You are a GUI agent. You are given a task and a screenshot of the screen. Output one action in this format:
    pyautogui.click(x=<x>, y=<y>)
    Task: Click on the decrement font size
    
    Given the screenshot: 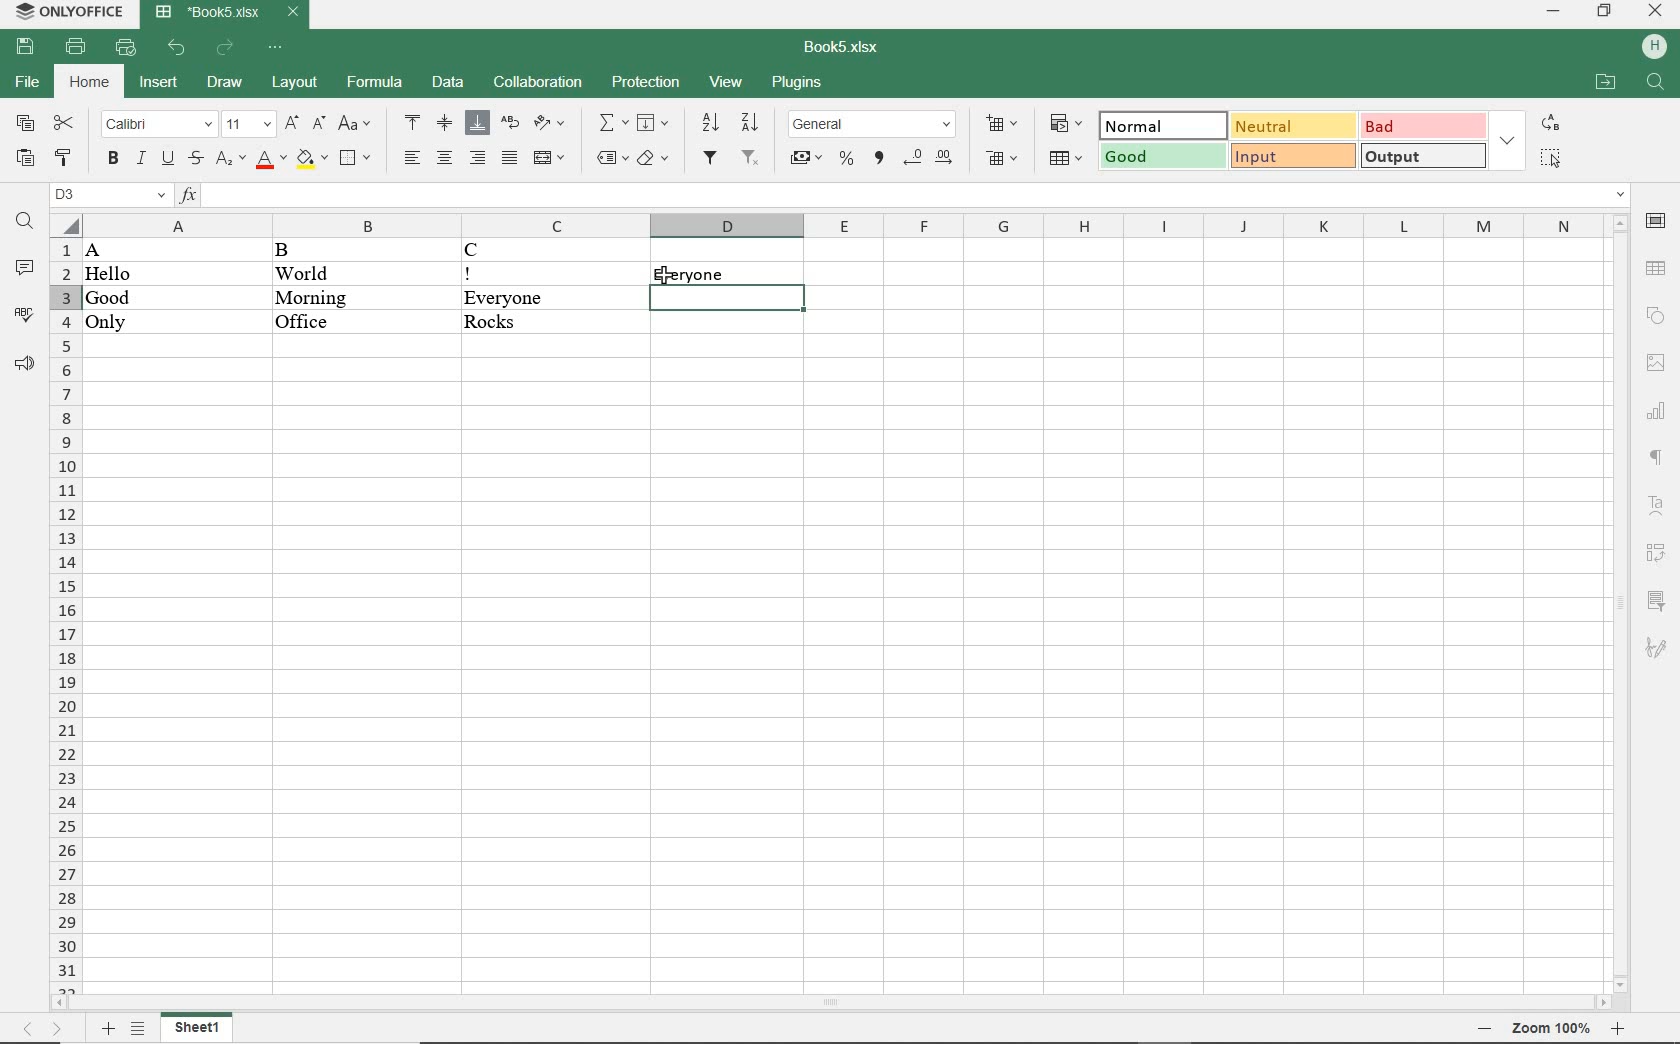 What is the action you would take?
    pyautogui.click(x=318, y=126)
    